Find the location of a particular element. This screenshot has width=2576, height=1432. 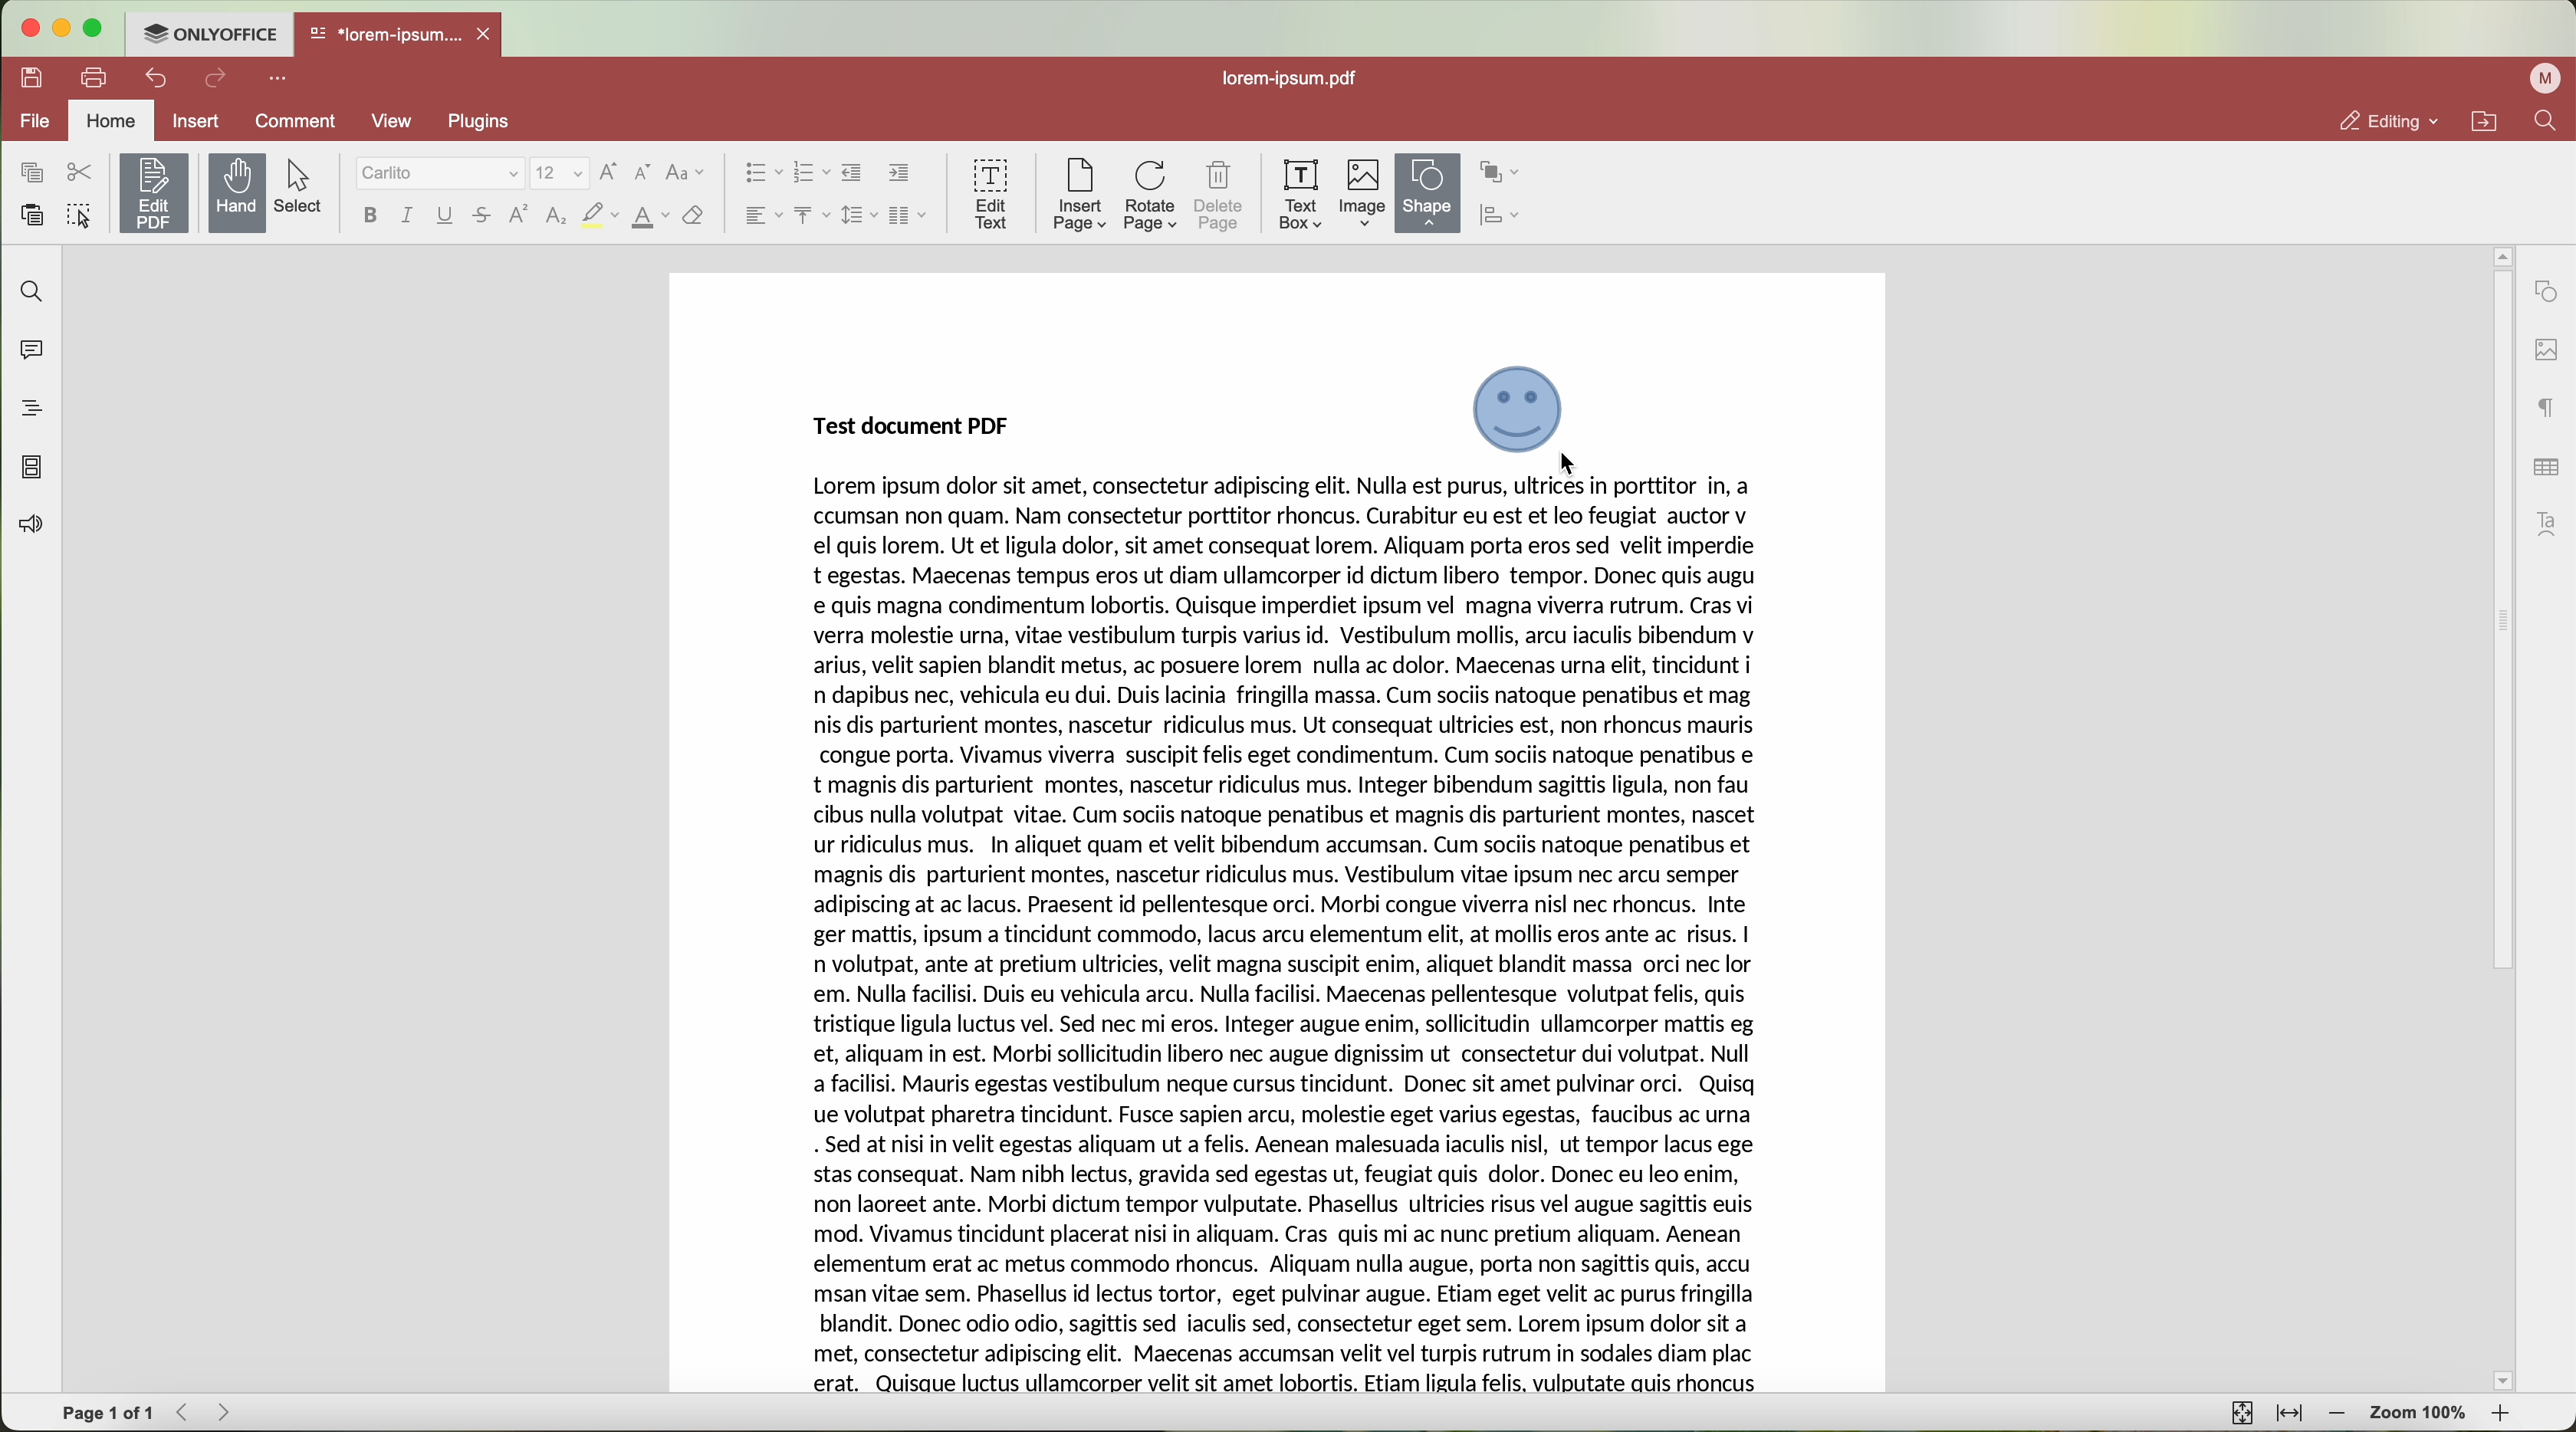

editing is located at coordinates (2389, 122).